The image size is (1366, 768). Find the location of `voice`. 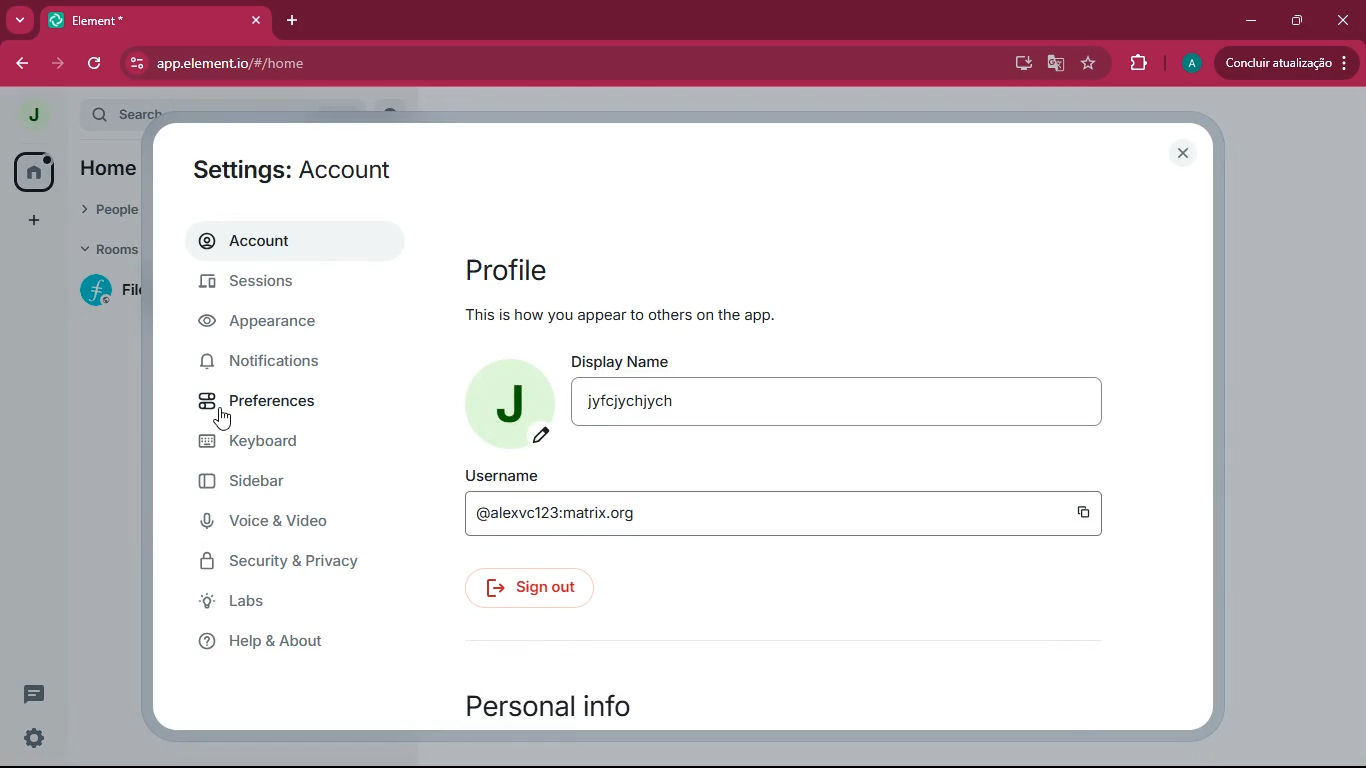

voice is located at coordinates (293, 526).